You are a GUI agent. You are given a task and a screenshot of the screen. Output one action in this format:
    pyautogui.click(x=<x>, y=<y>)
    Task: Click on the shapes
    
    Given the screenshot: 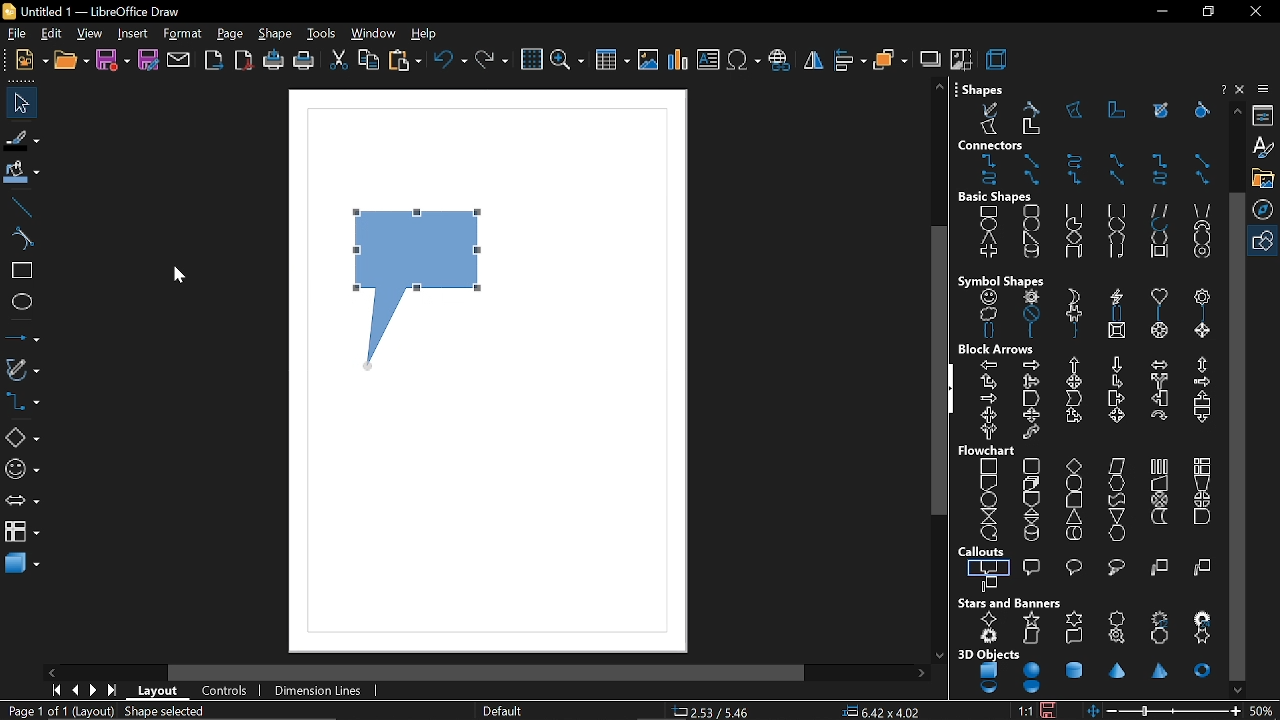 What is the action you would take?
    pyautogui.click(x=1266, y=239)
    